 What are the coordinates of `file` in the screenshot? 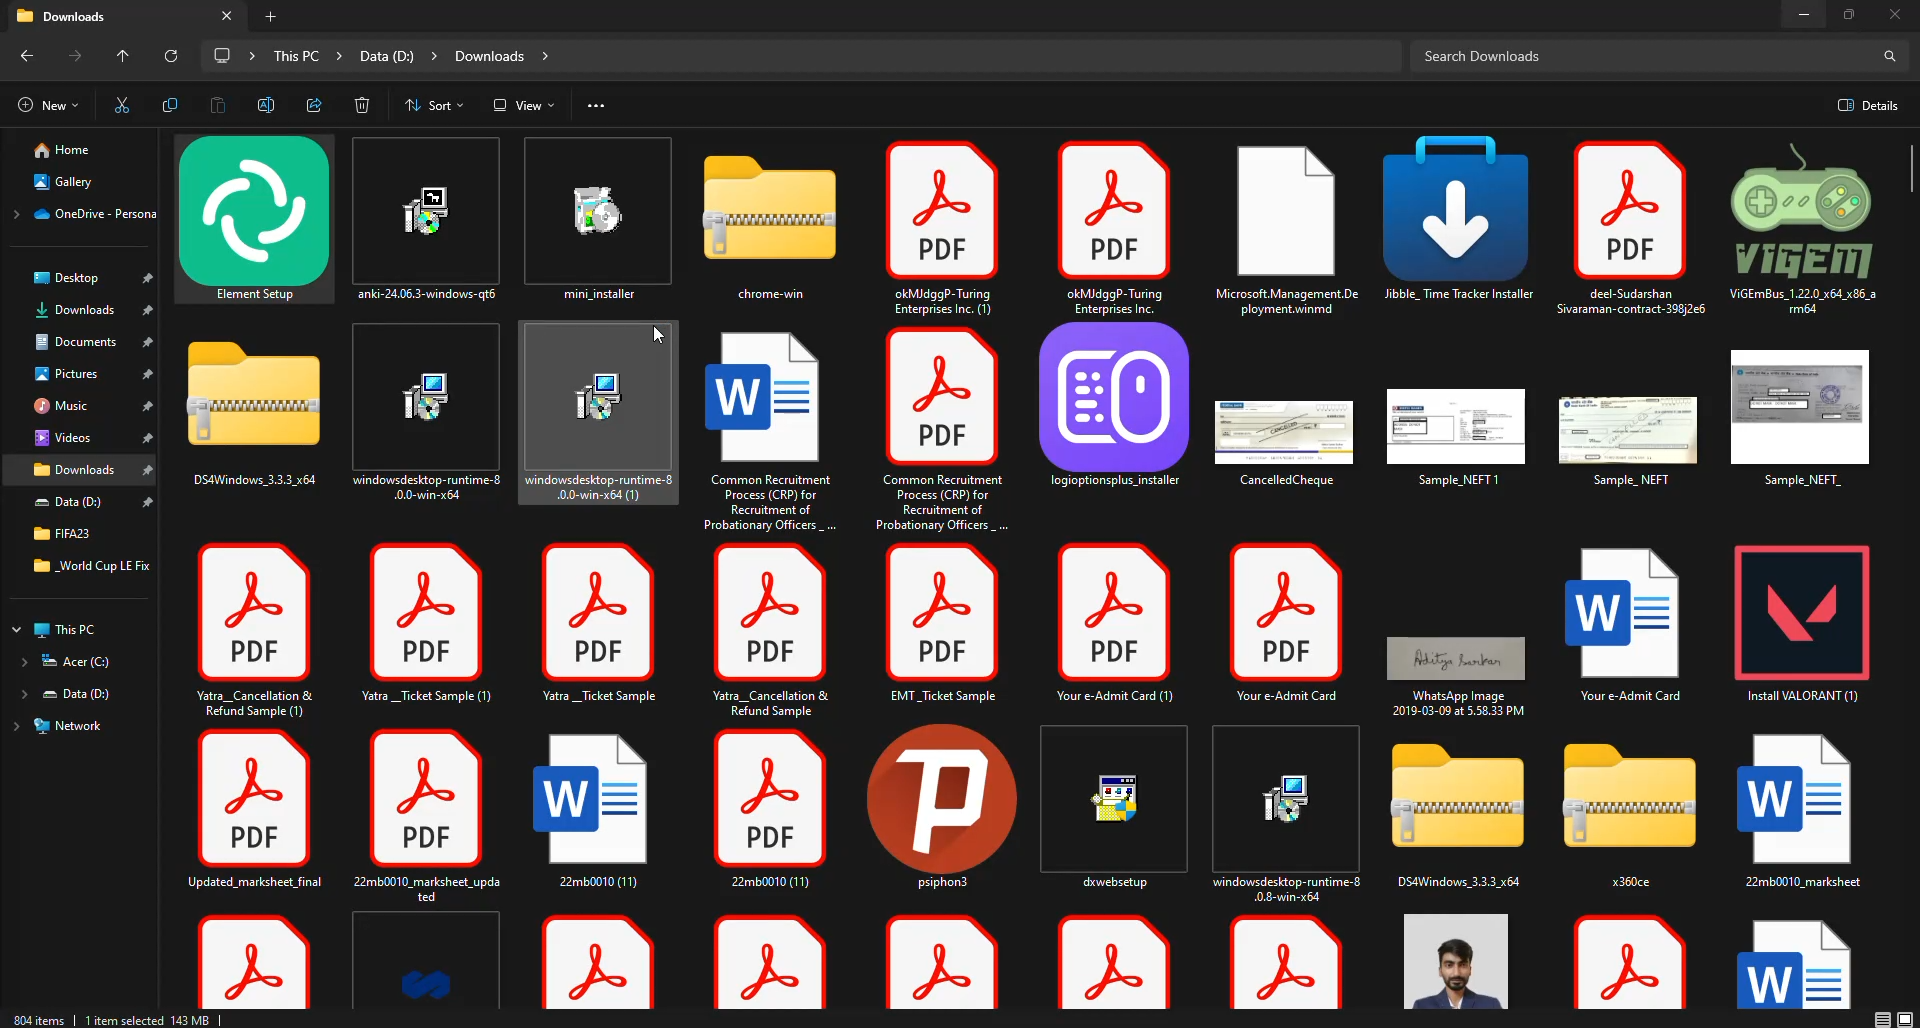 It's located at (1285, 963).